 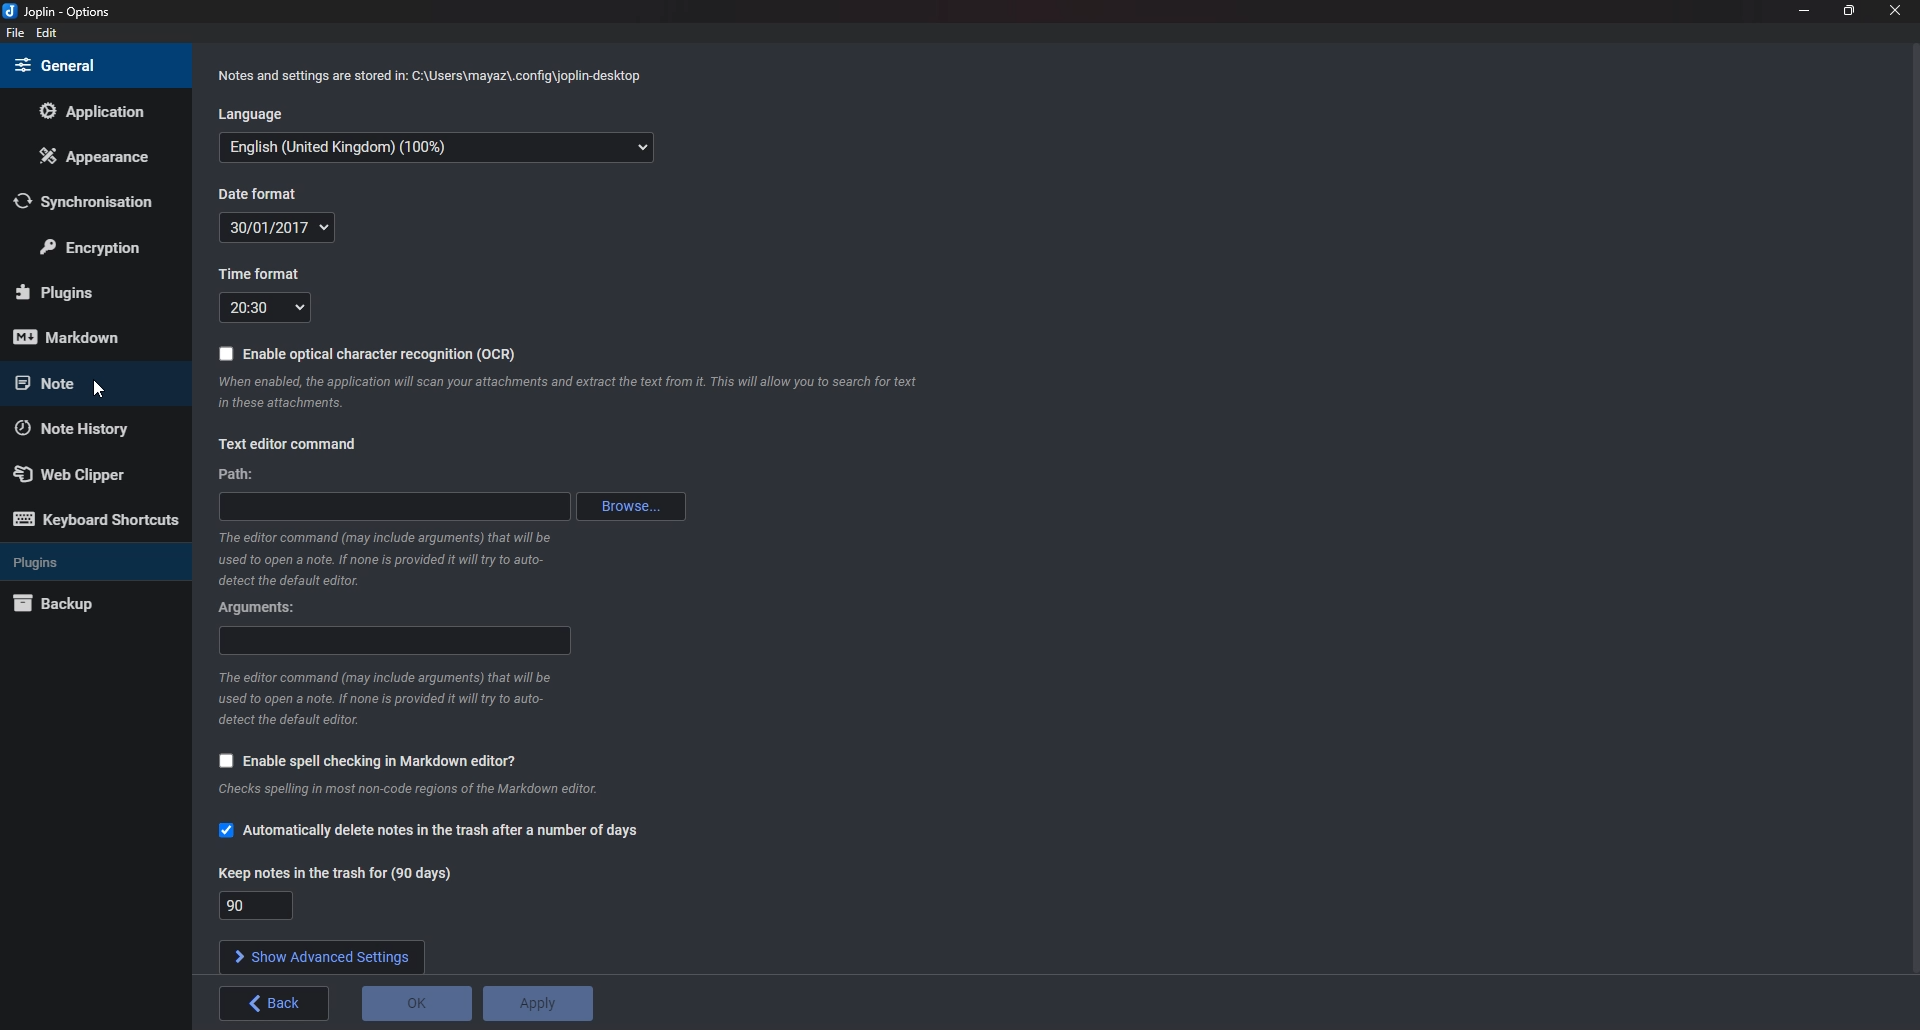 I want to click on Apply, so click(x=536, y=1005).